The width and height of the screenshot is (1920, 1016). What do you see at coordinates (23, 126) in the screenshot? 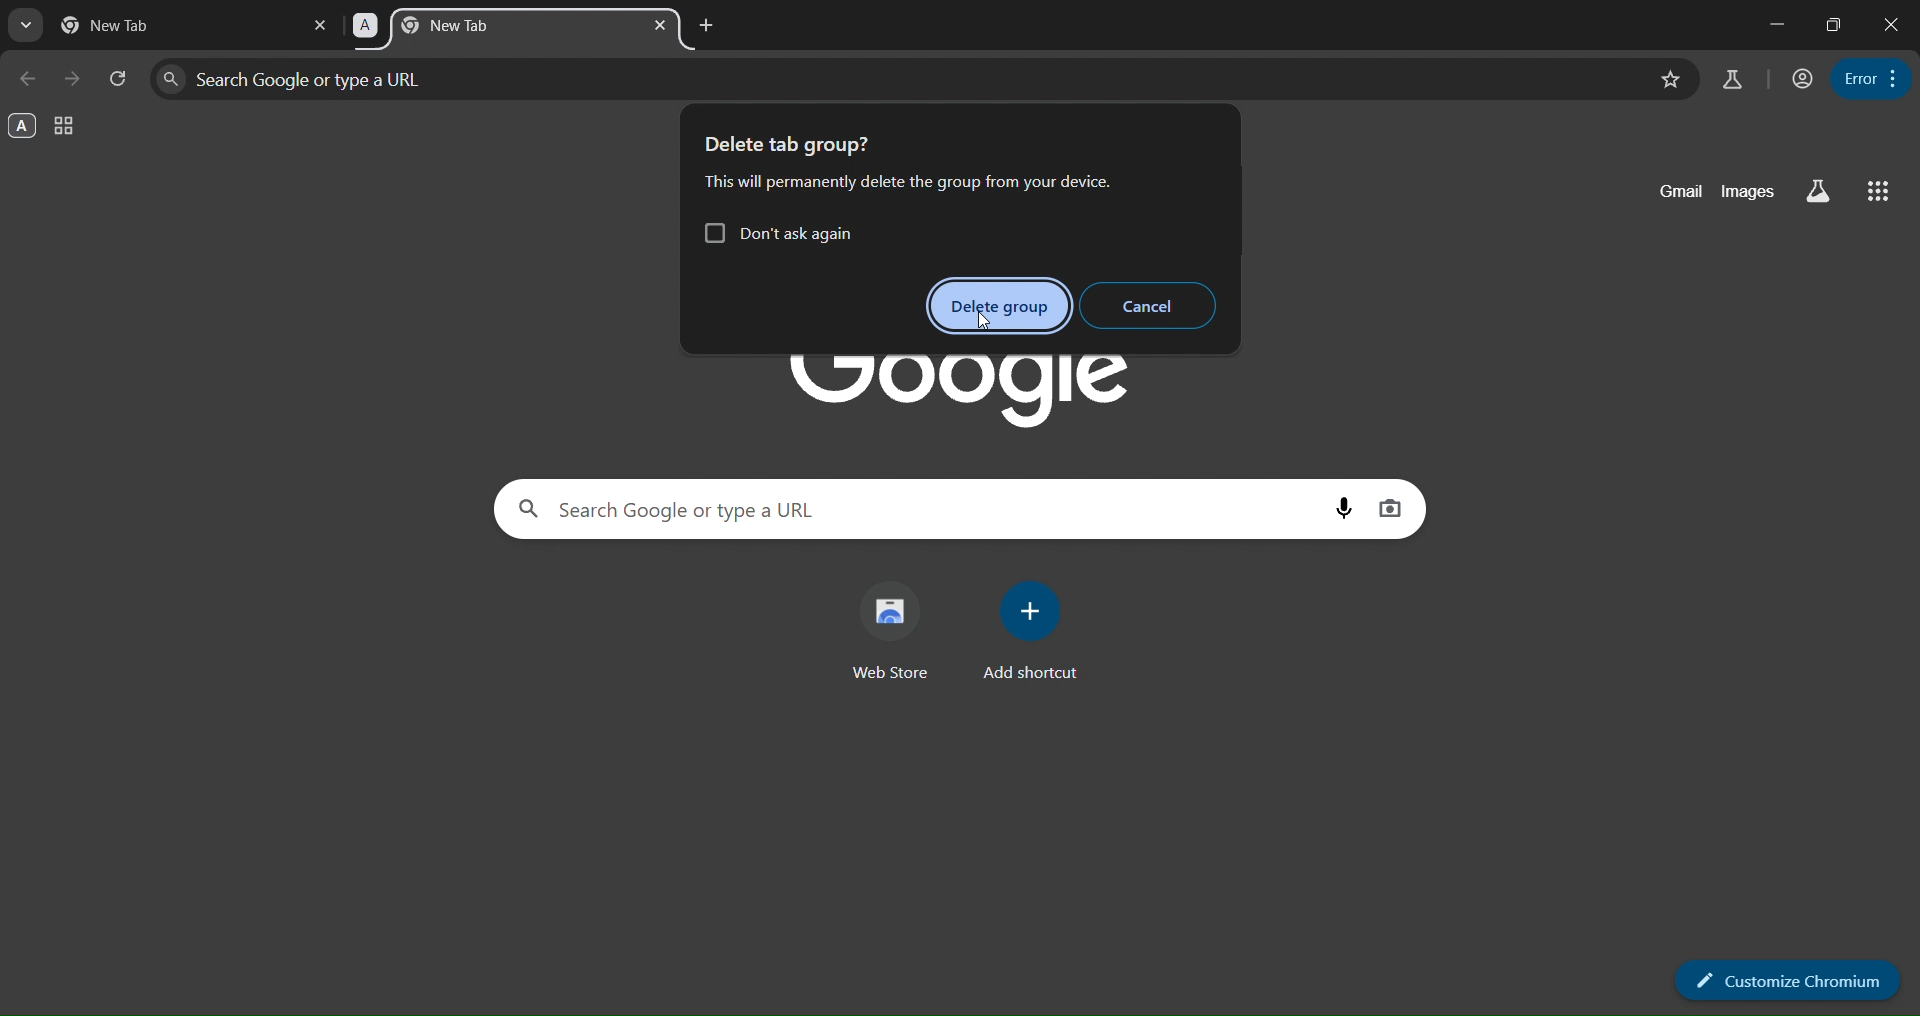
I see `A group- opened` at bounding box center [23, 126].